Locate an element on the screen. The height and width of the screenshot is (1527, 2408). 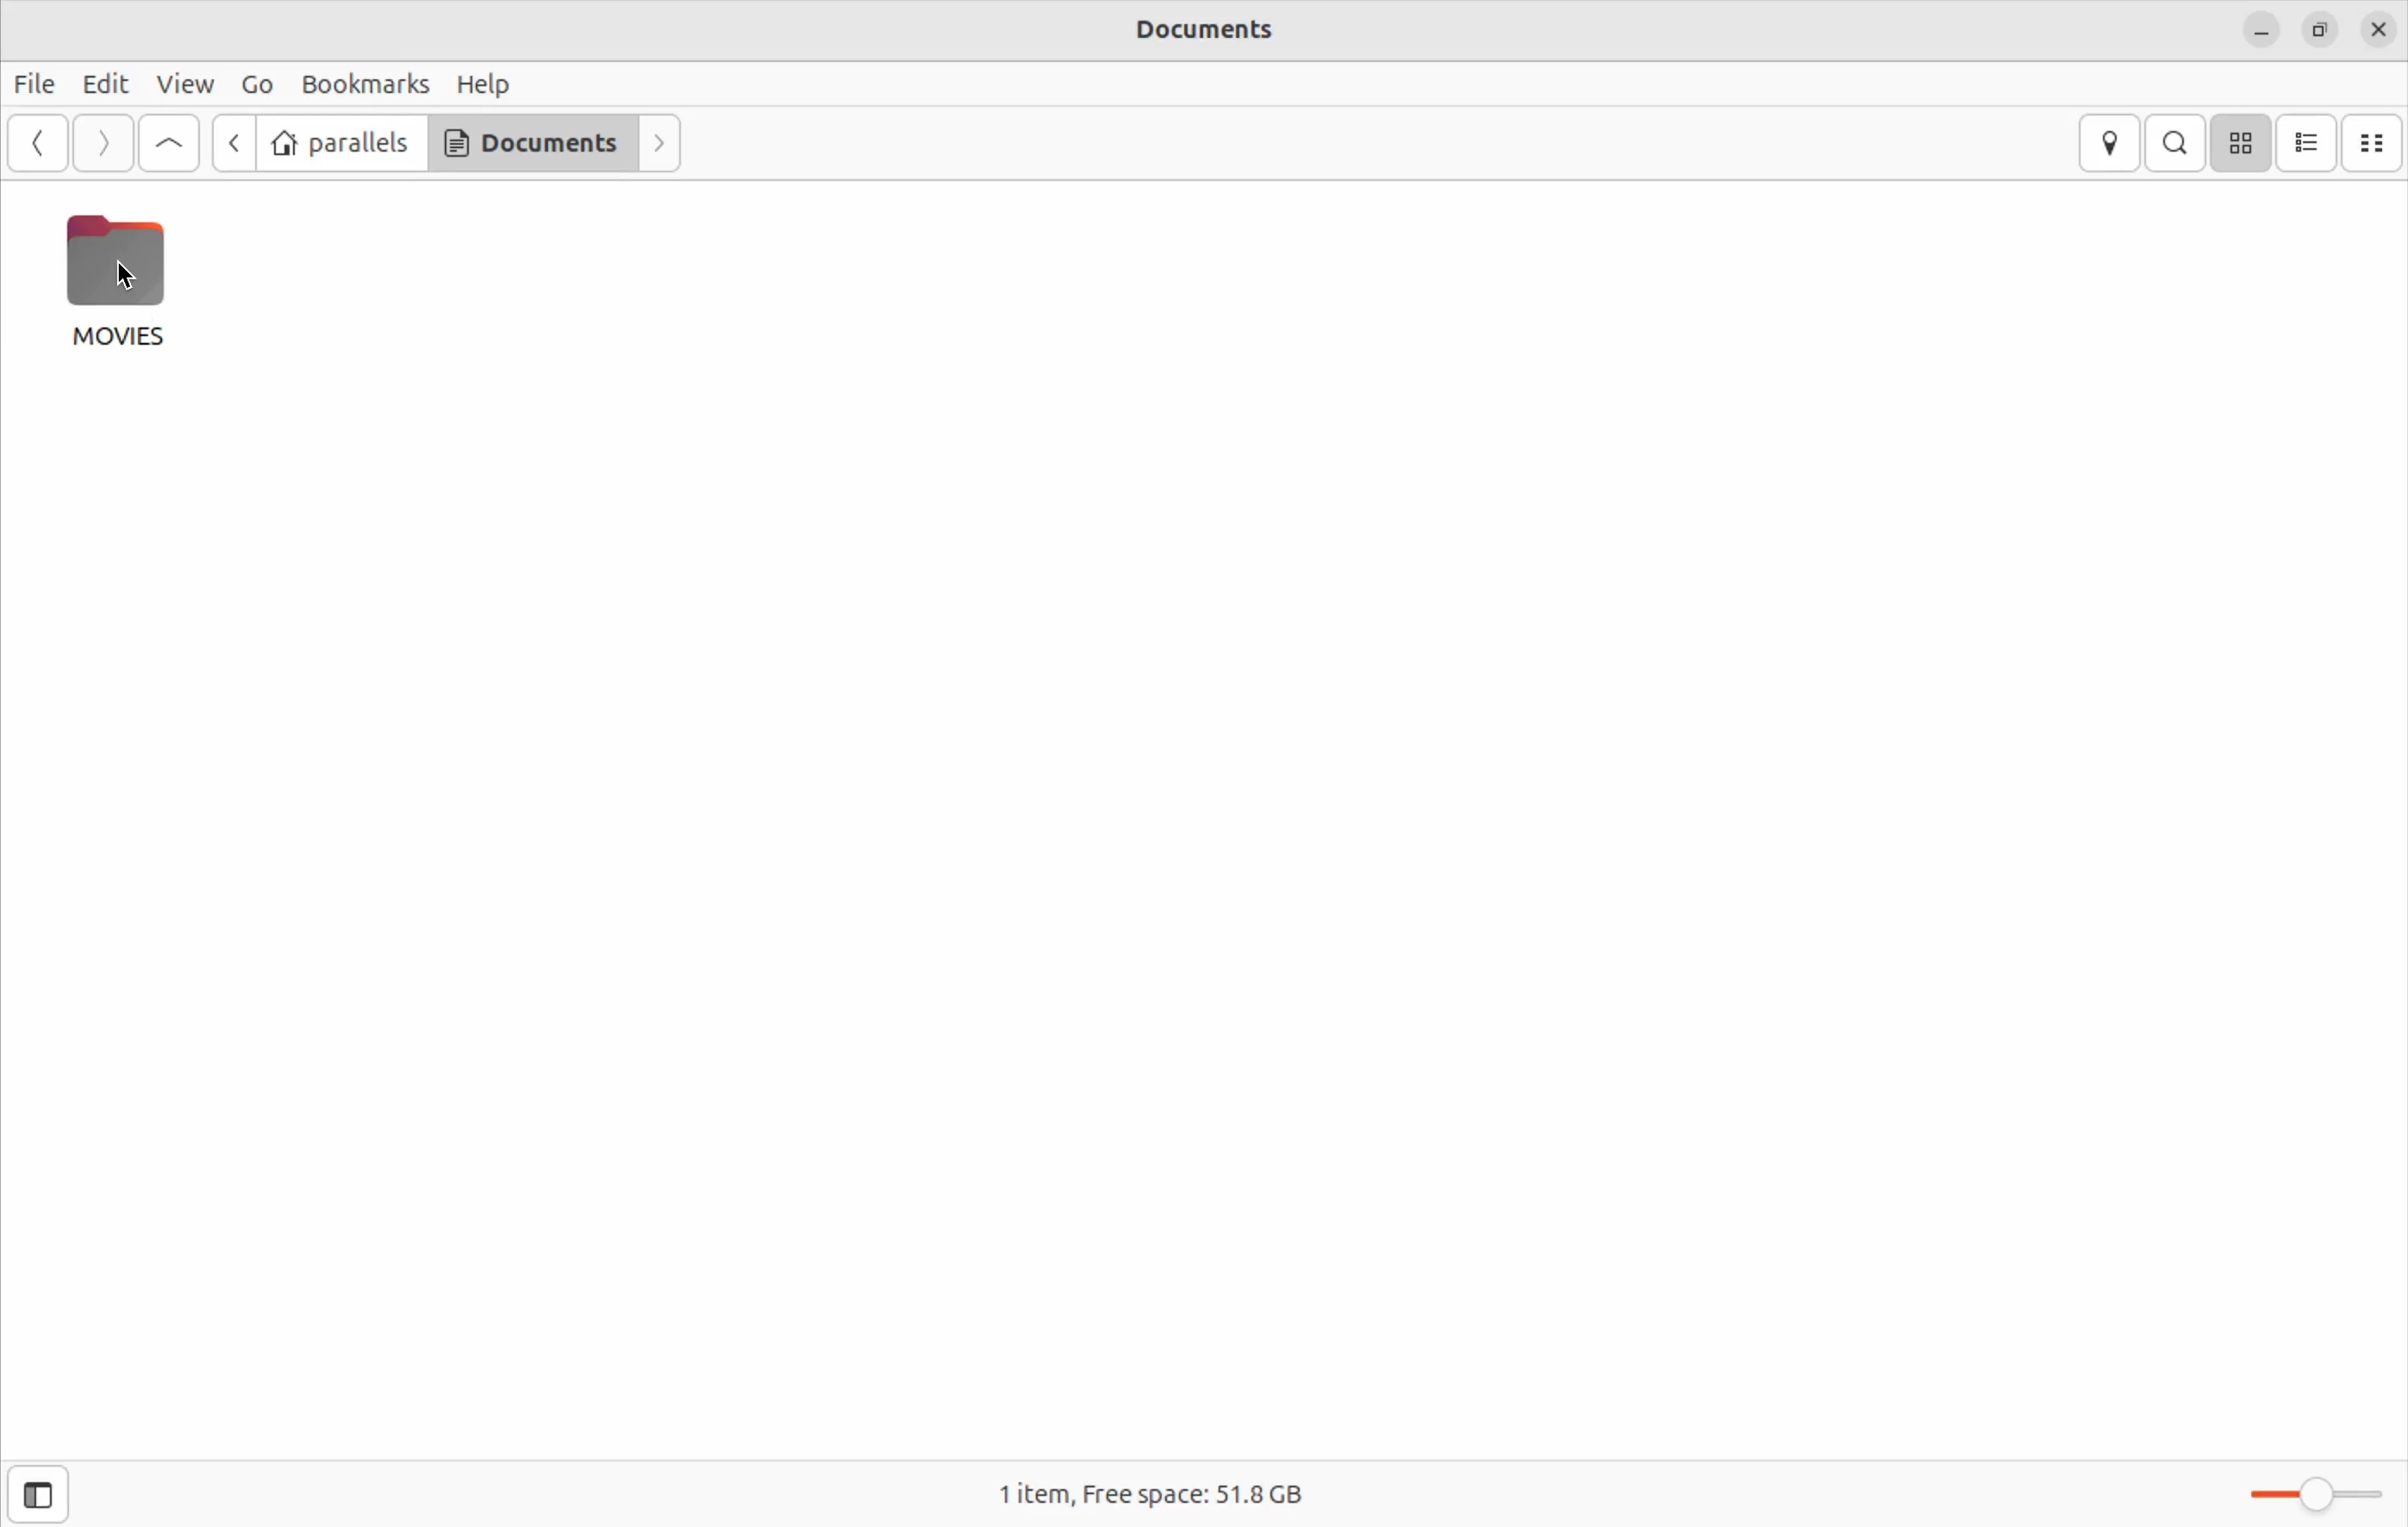
book marks is located at coordinates (365, 84).